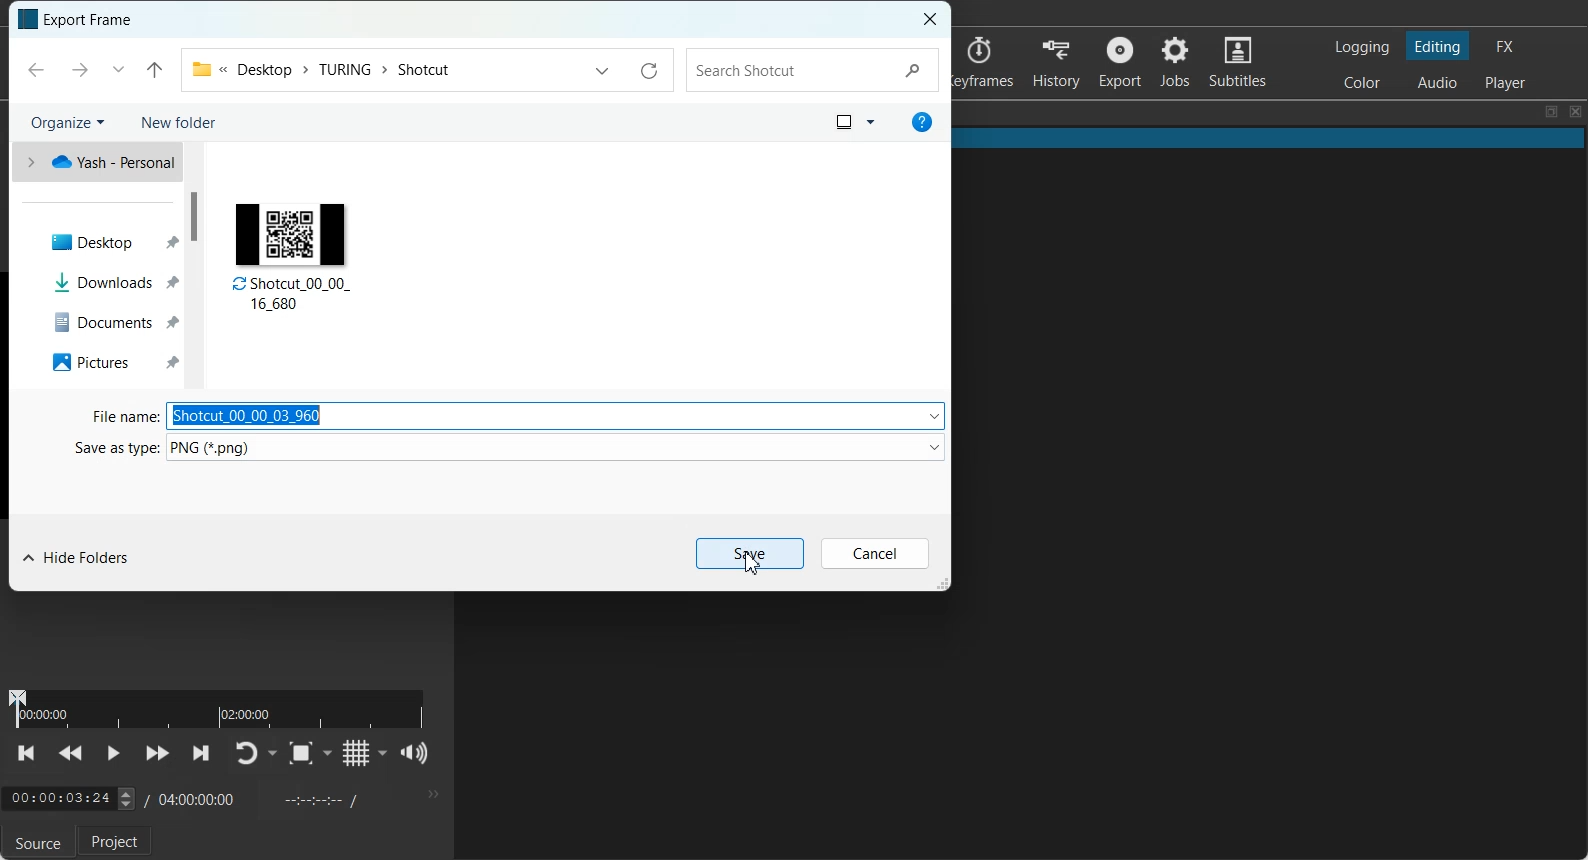  Describe the element at coordinates (1551, 112) in the screenshot. I see `Maximize` at that location.